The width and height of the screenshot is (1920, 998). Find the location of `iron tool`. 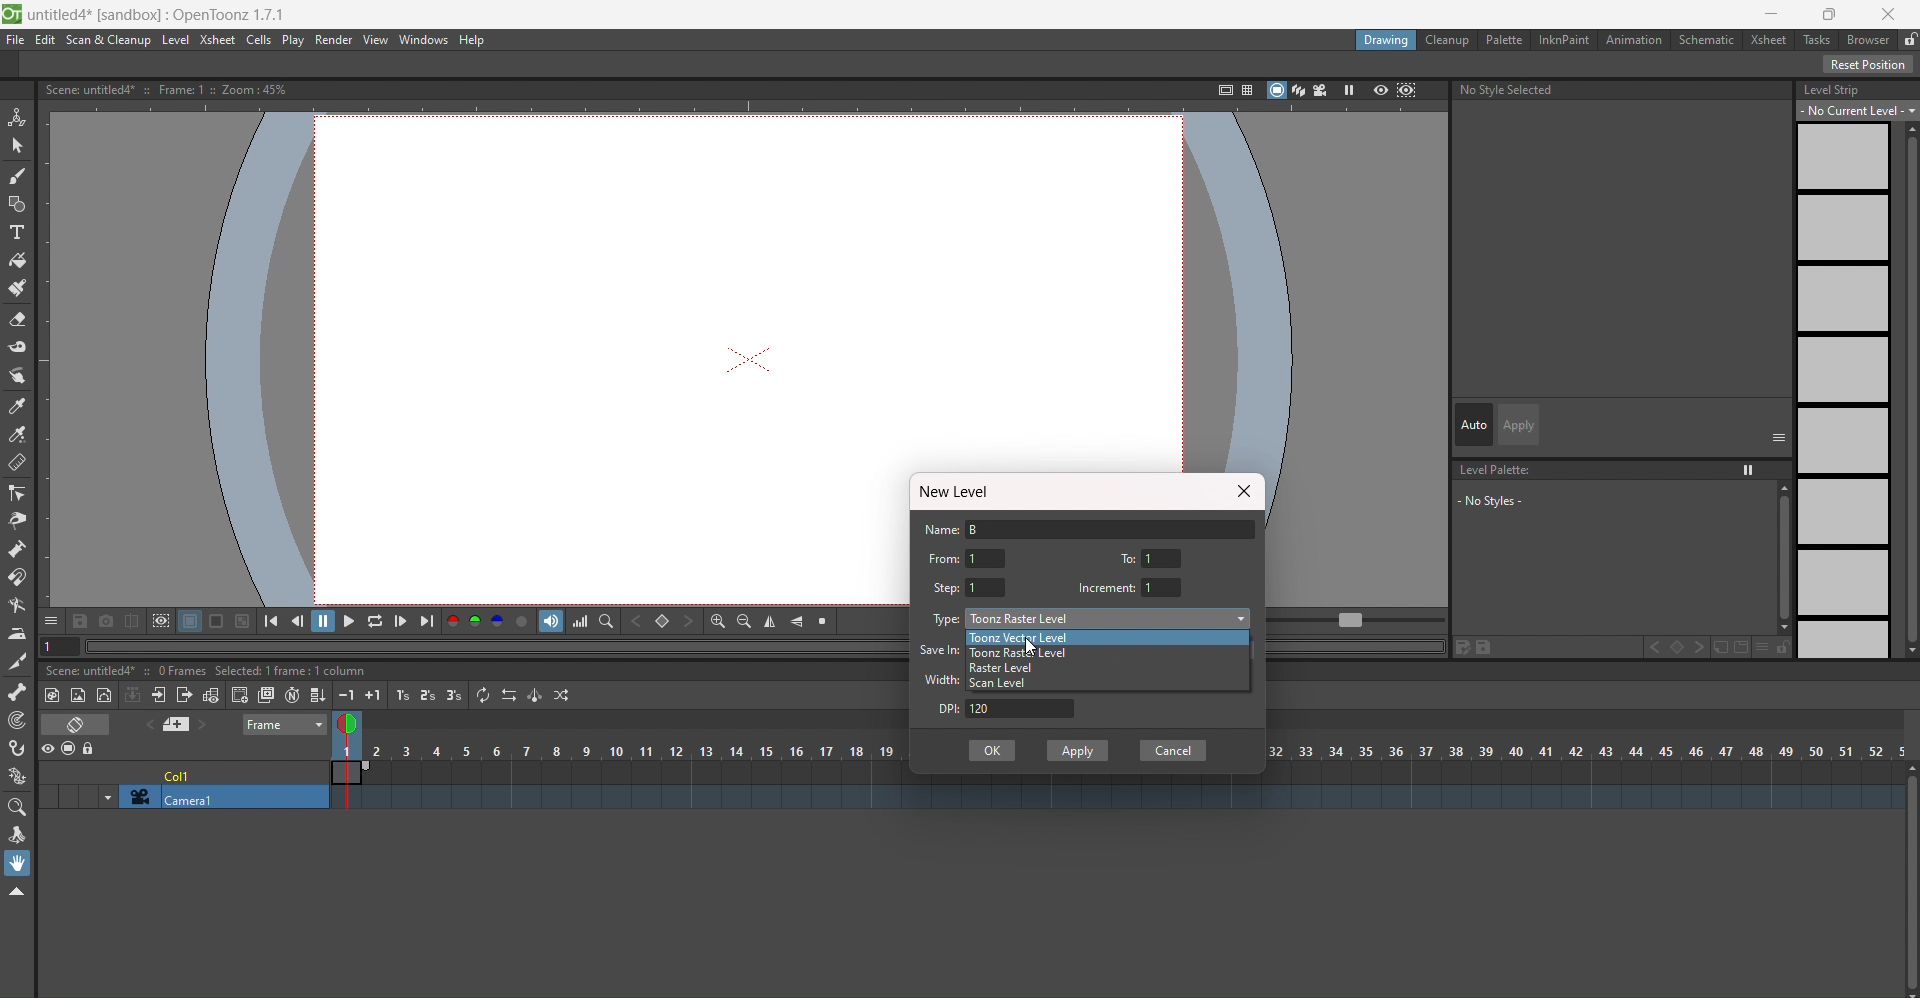

iron tool is located at coordinates (17, 635).